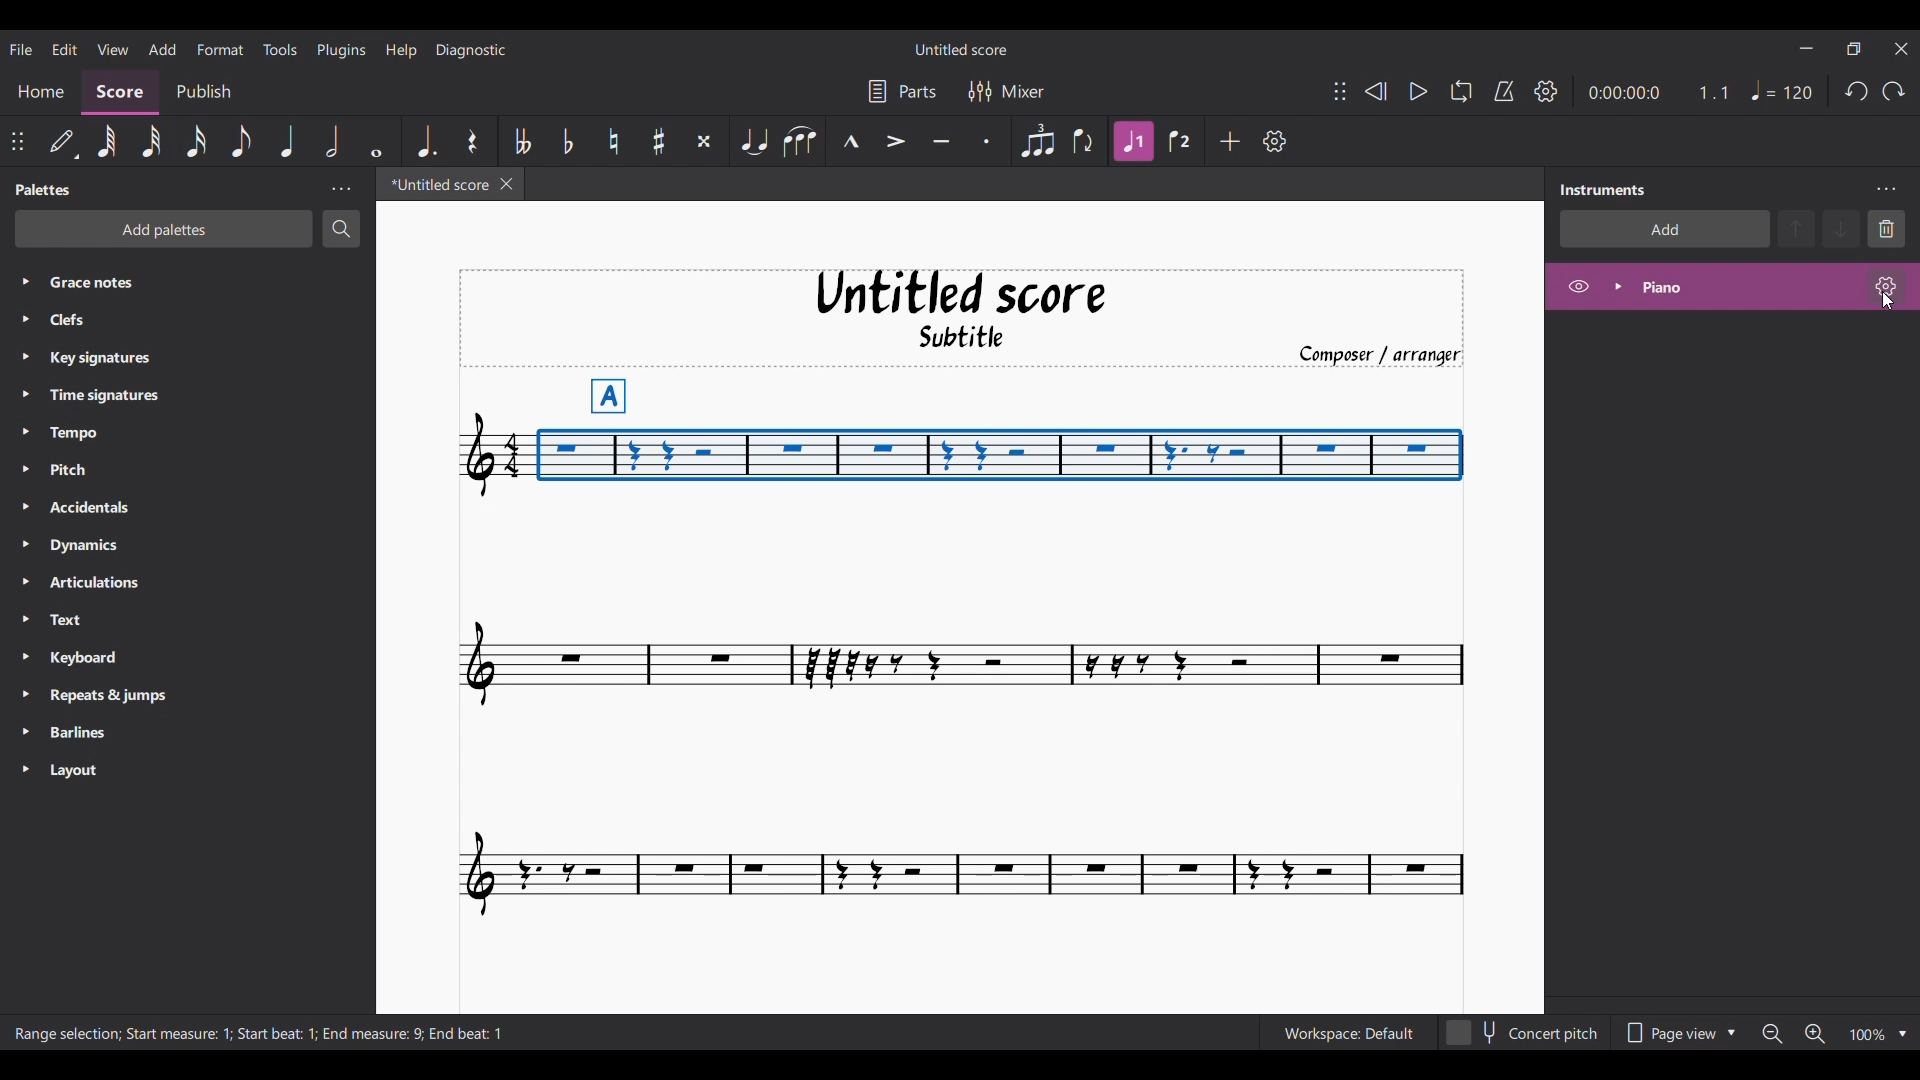 The width and height of the screenshot is (1920, 1080). Describe the element at coordinates (1902, 1034) in the screenshot. I see `Zoom options` at that location.